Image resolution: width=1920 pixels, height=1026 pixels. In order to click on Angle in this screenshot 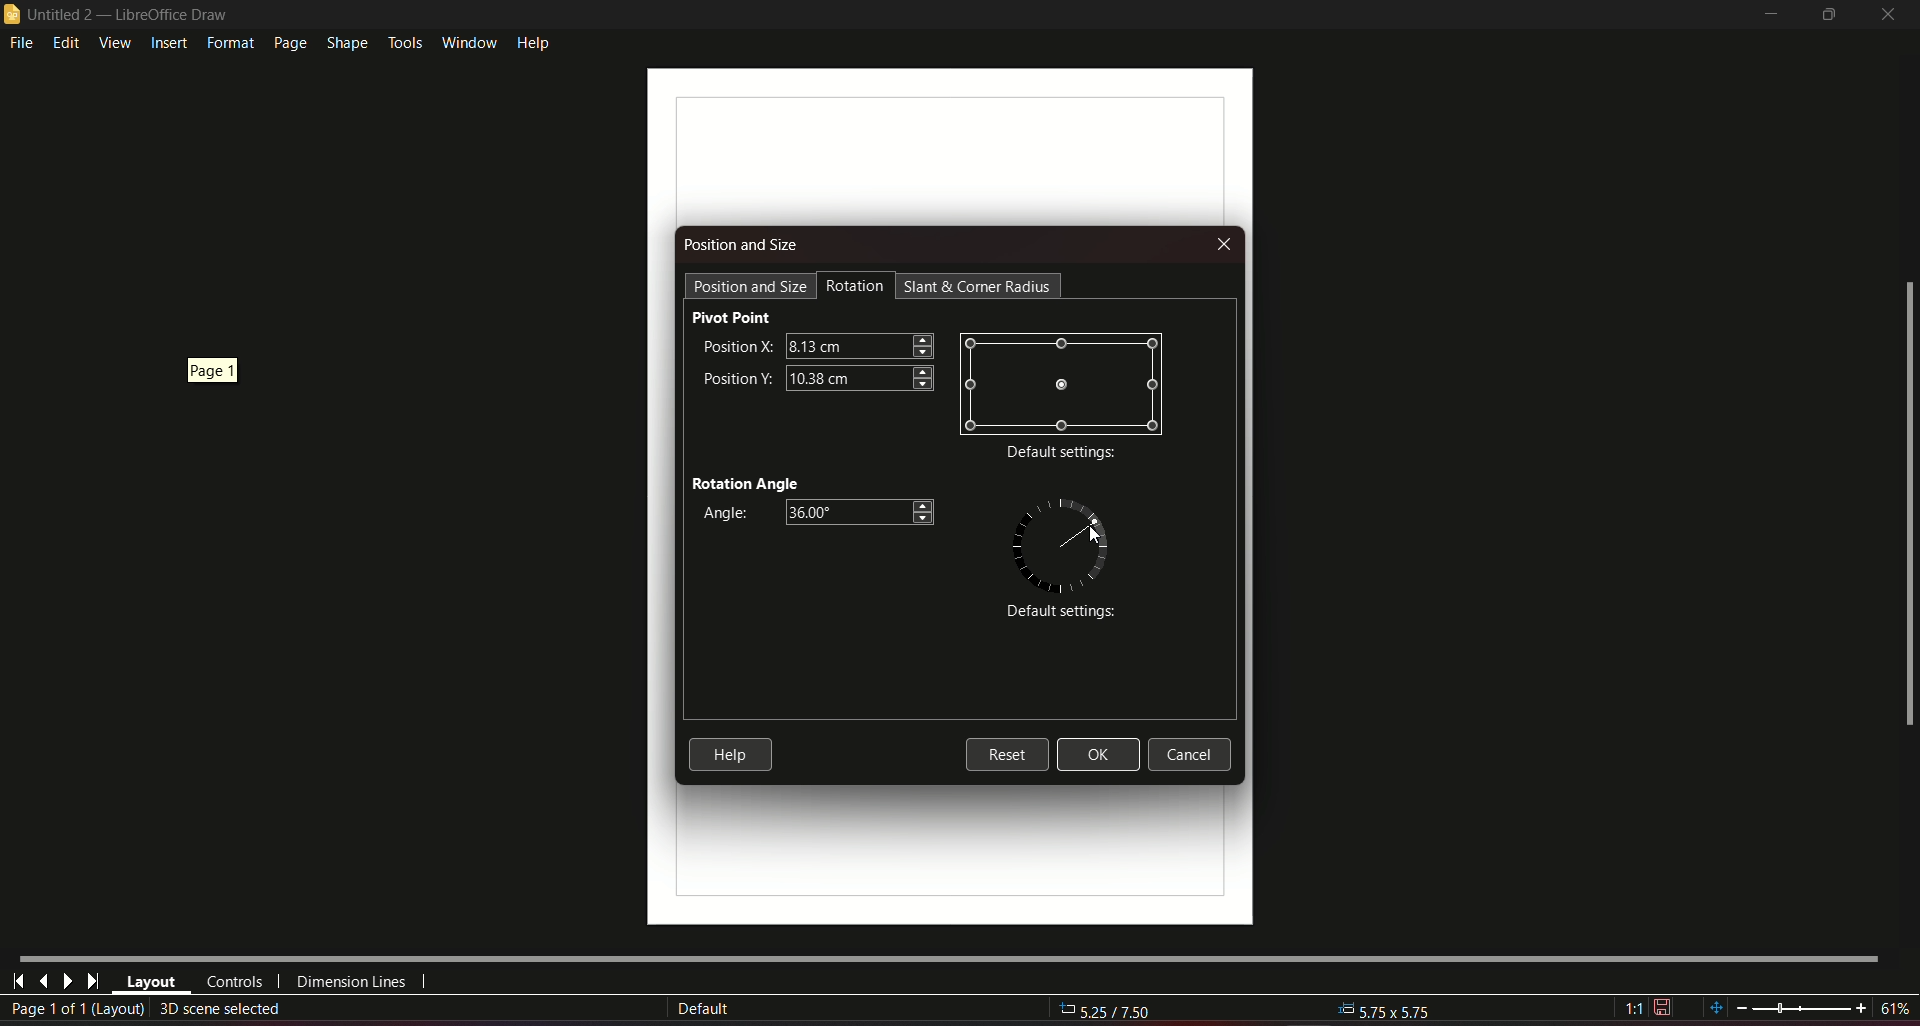, I will do `click(721, 514)`.